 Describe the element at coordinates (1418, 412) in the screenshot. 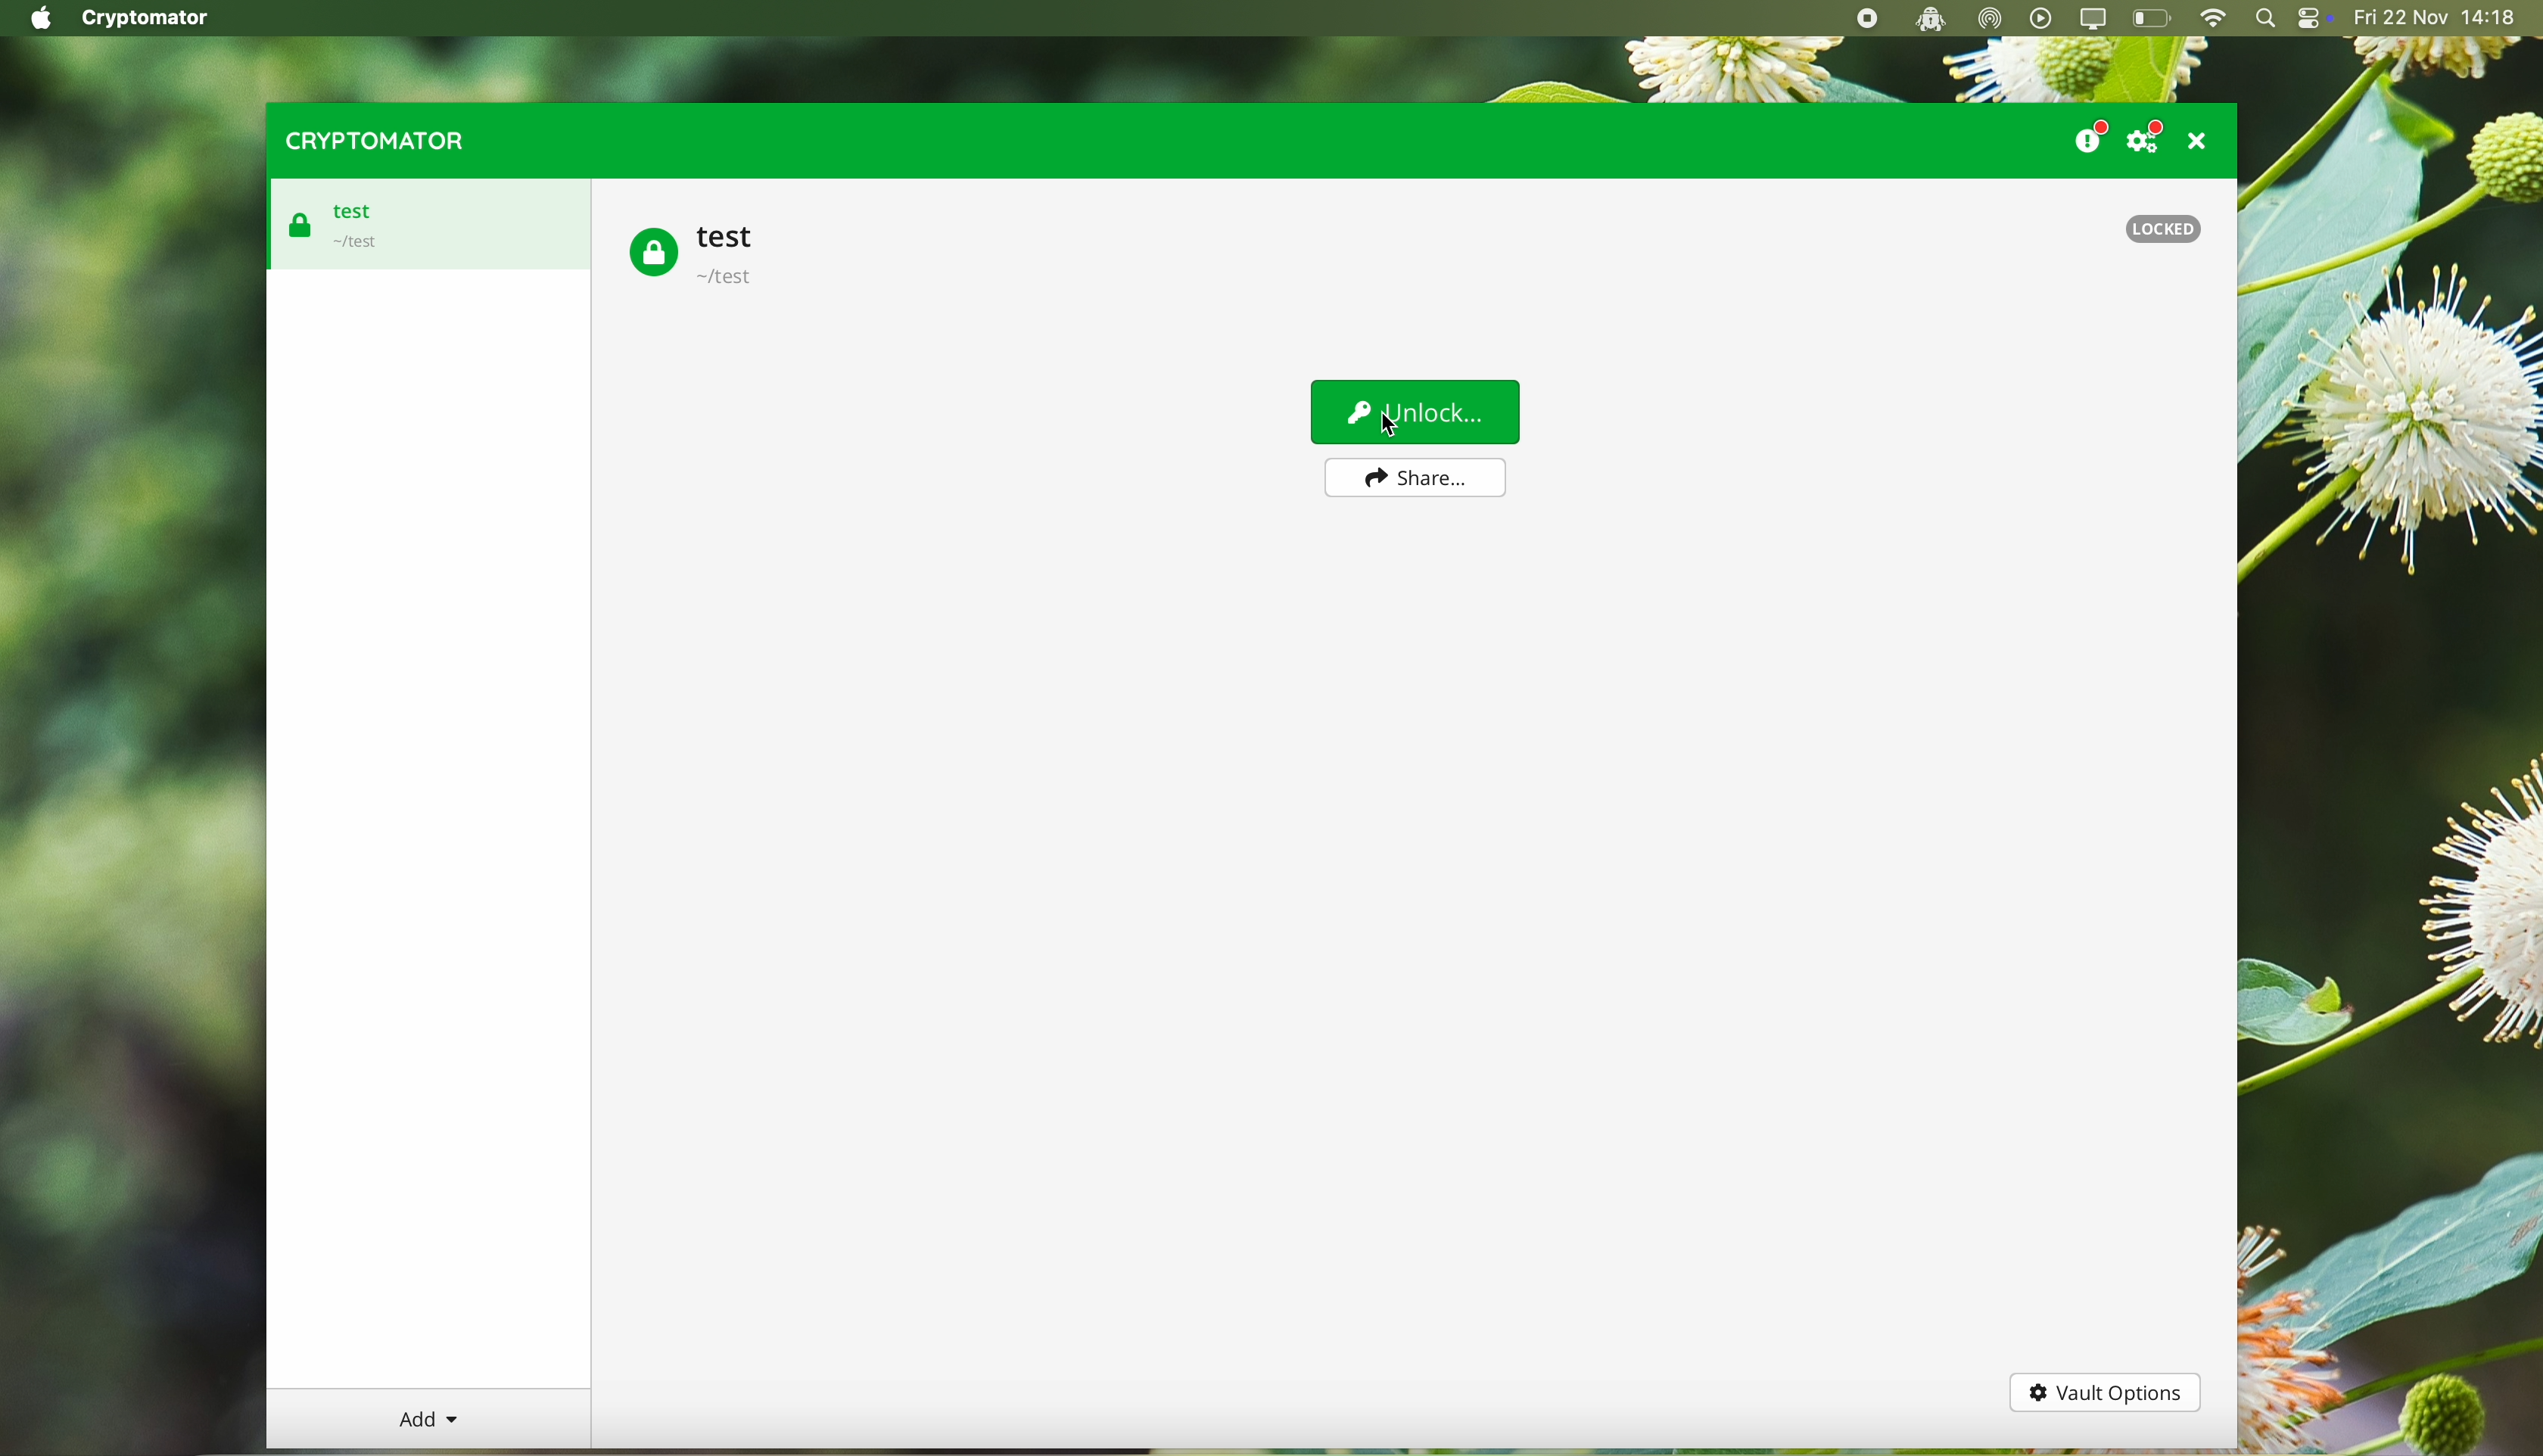

I see `unlock` at that location.